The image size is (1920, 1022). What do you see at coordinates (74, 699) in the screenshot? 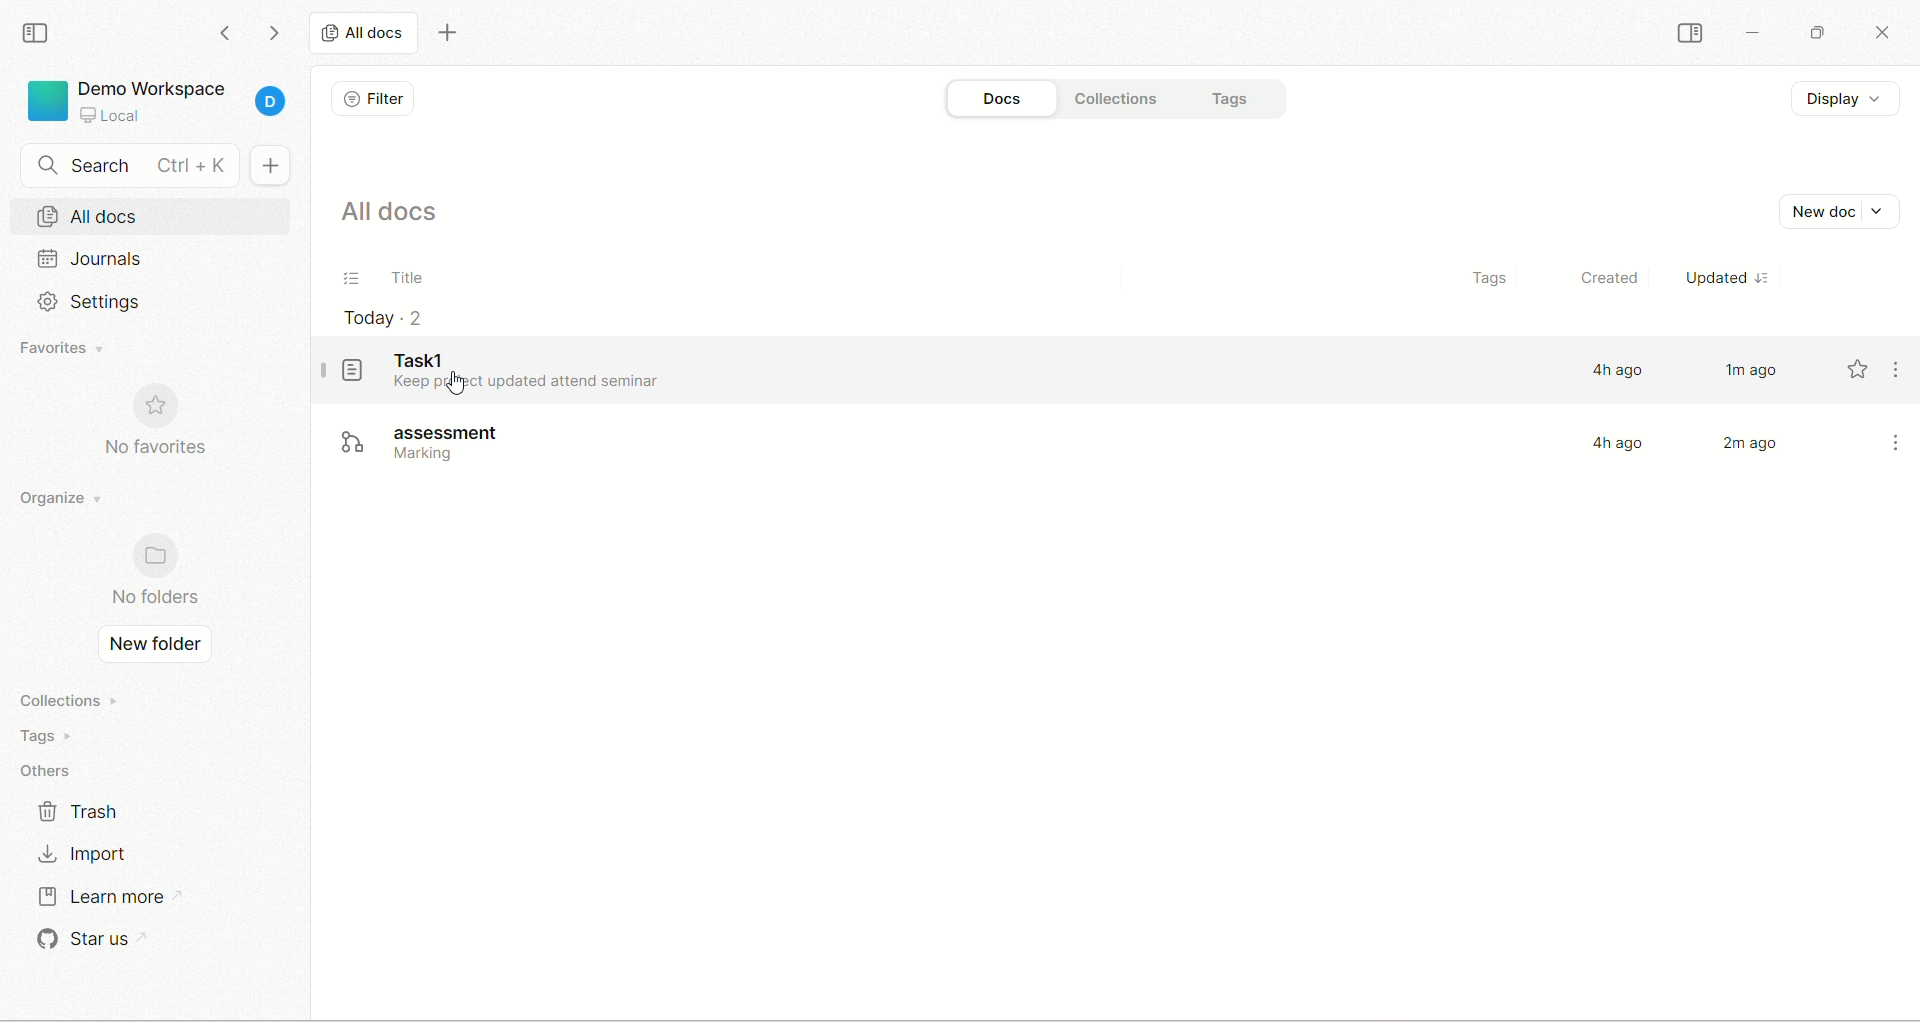
I see `collections` at bounding box center [74, 699].